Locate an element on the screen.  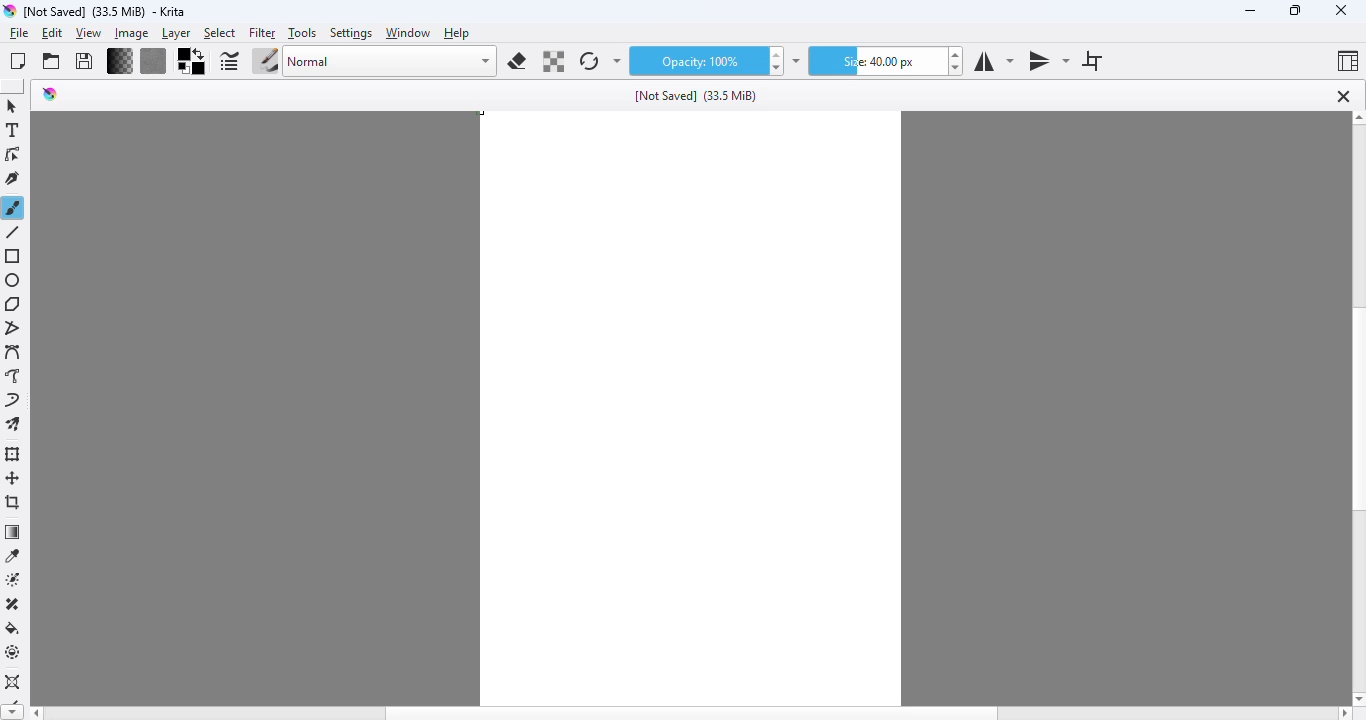
select is located at coordinates (220, 32).